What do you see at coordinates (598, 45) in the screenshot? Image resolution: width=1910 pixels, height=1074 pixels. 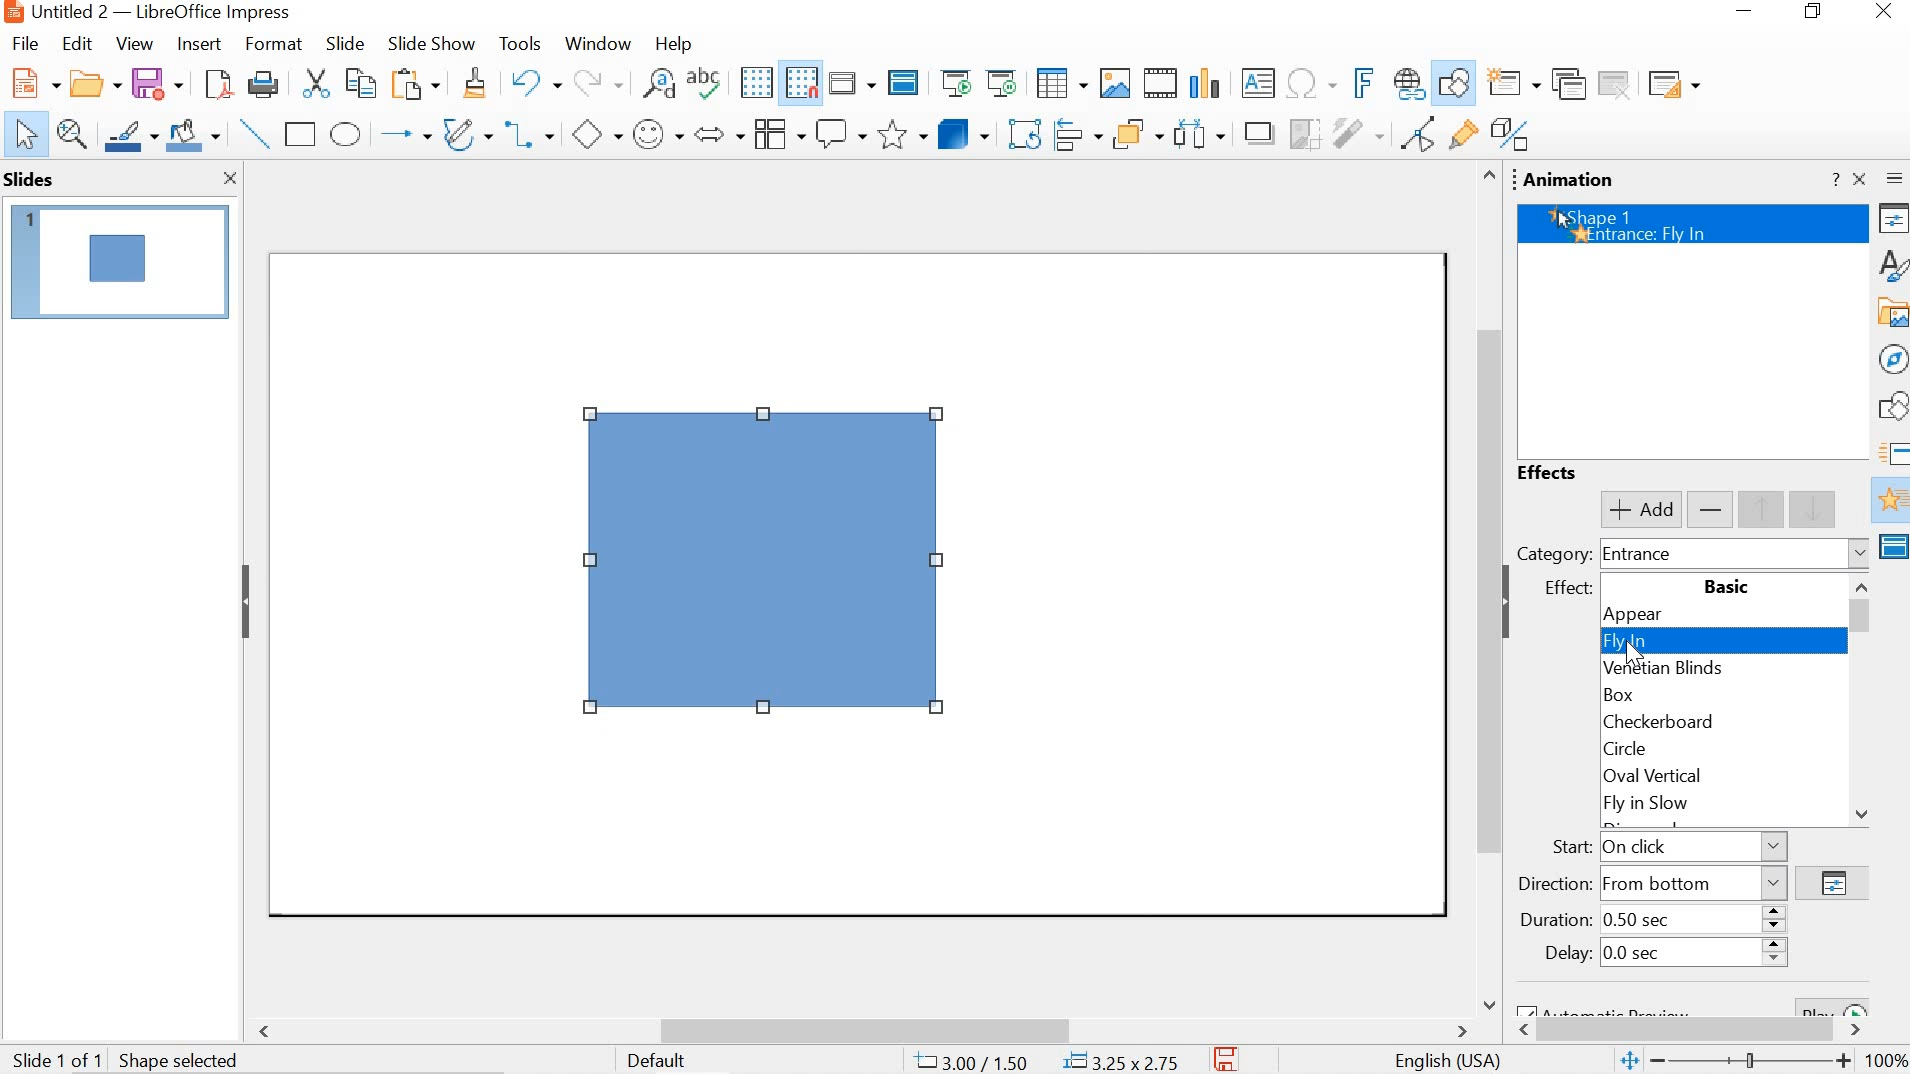 I see `window` at bounding box center [598, 45].